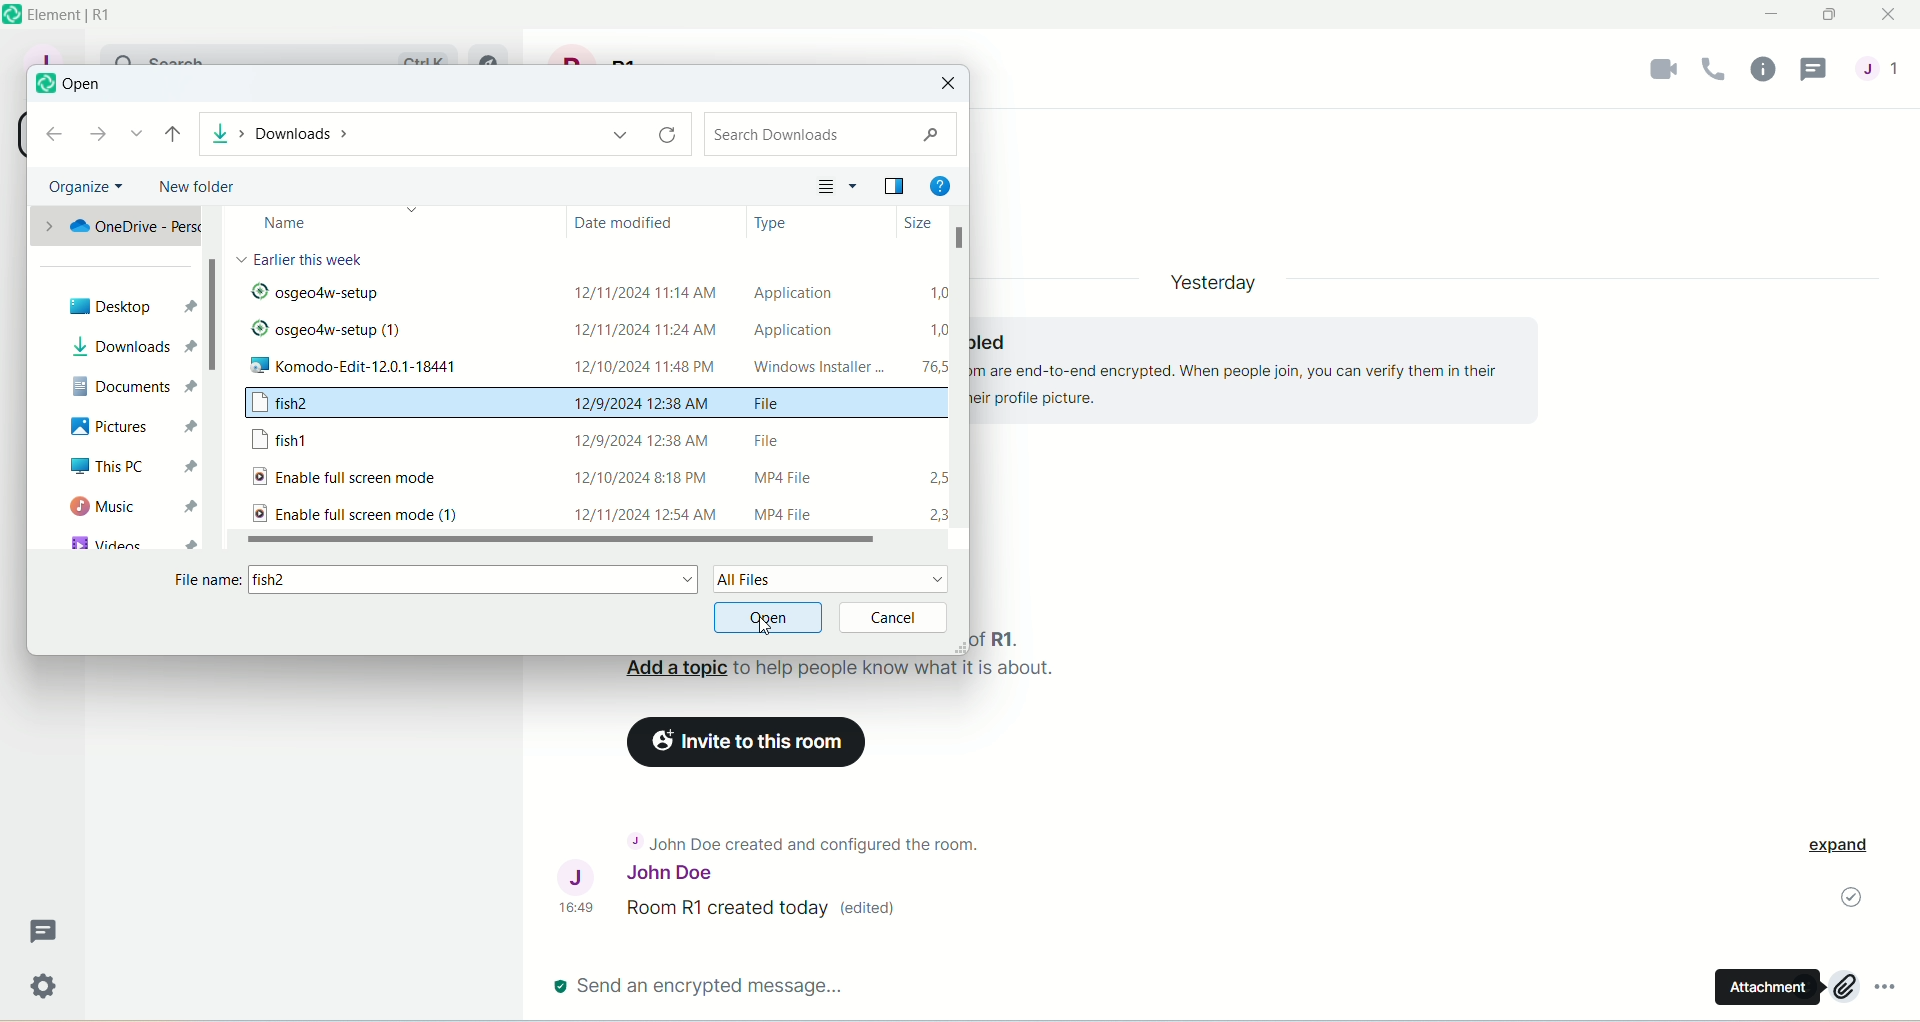 Image resolution: width=1920 pixels, height=1022 pixels. What do you see at coordinates (196, 188) in the screenshot?
I see `new folder` at bounding box center [196, 188].